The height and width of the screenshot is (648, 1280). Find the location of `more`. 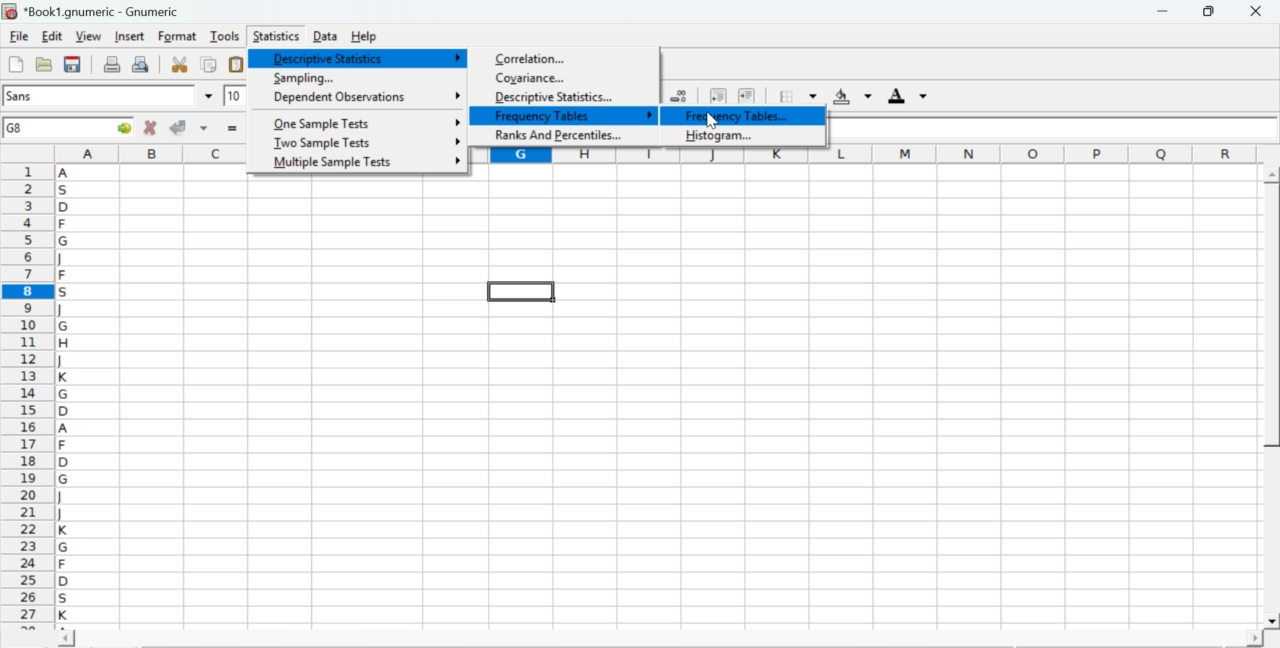

more is located at coordinates (455, 121).